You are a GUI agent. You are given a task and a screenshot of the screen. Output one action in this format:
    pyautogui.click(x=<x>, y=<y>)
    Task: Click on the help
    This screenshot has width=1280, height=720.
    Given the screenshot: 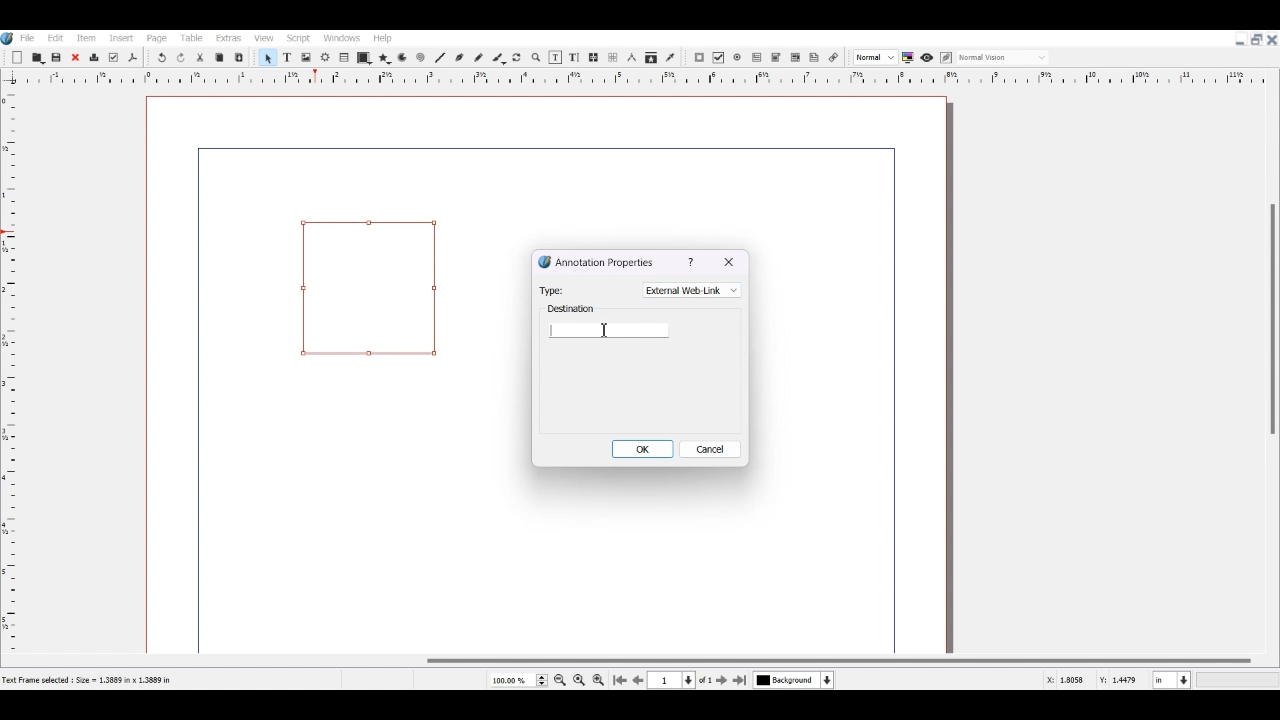 What is the action you would take?
    pyautogui.click(x=693, y=262)
    